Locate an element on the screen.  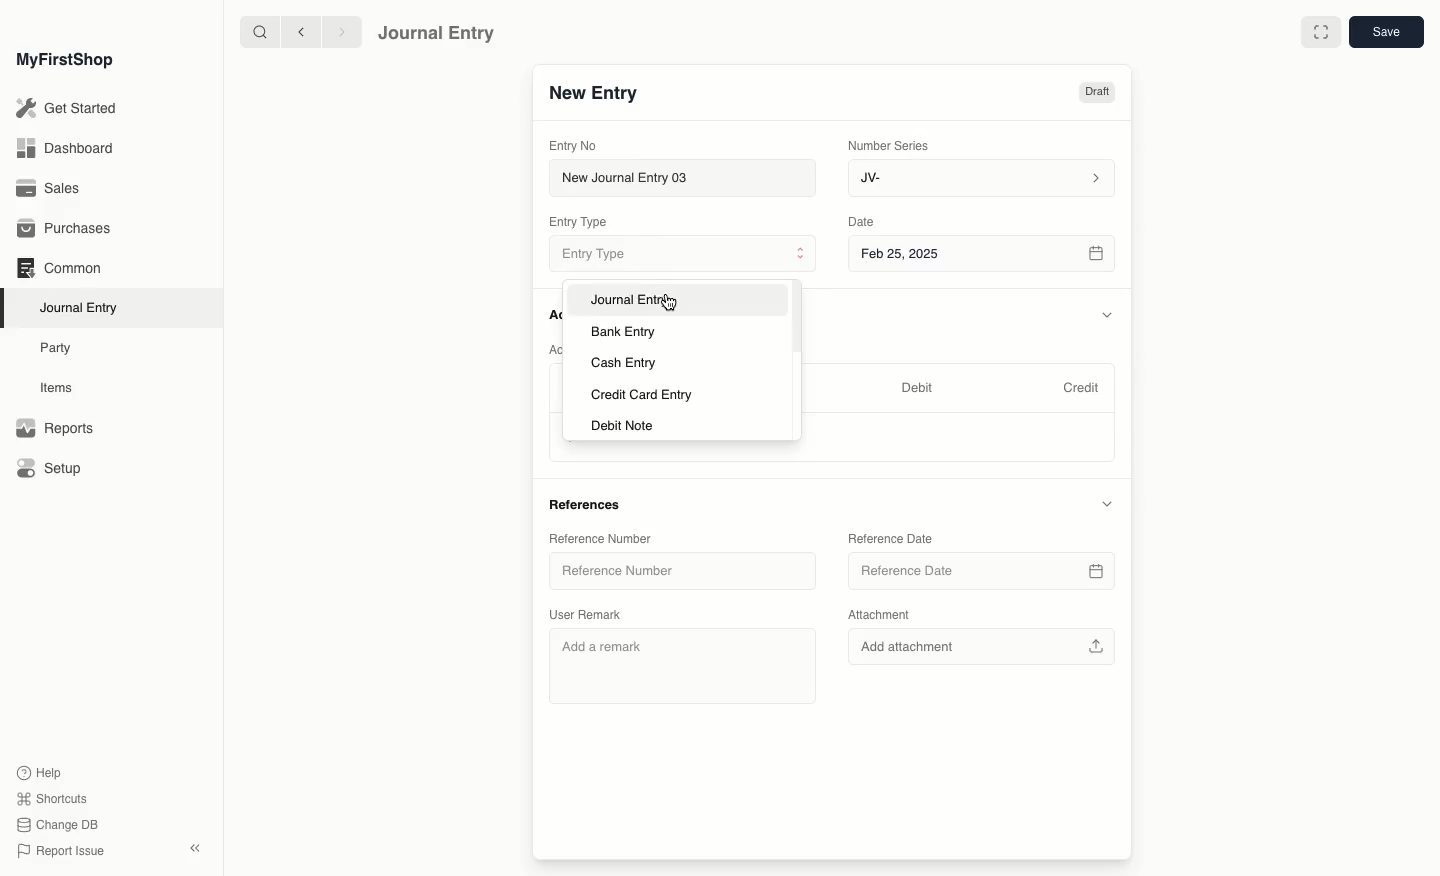
Shortcuts is located at coordinates (49, 797).